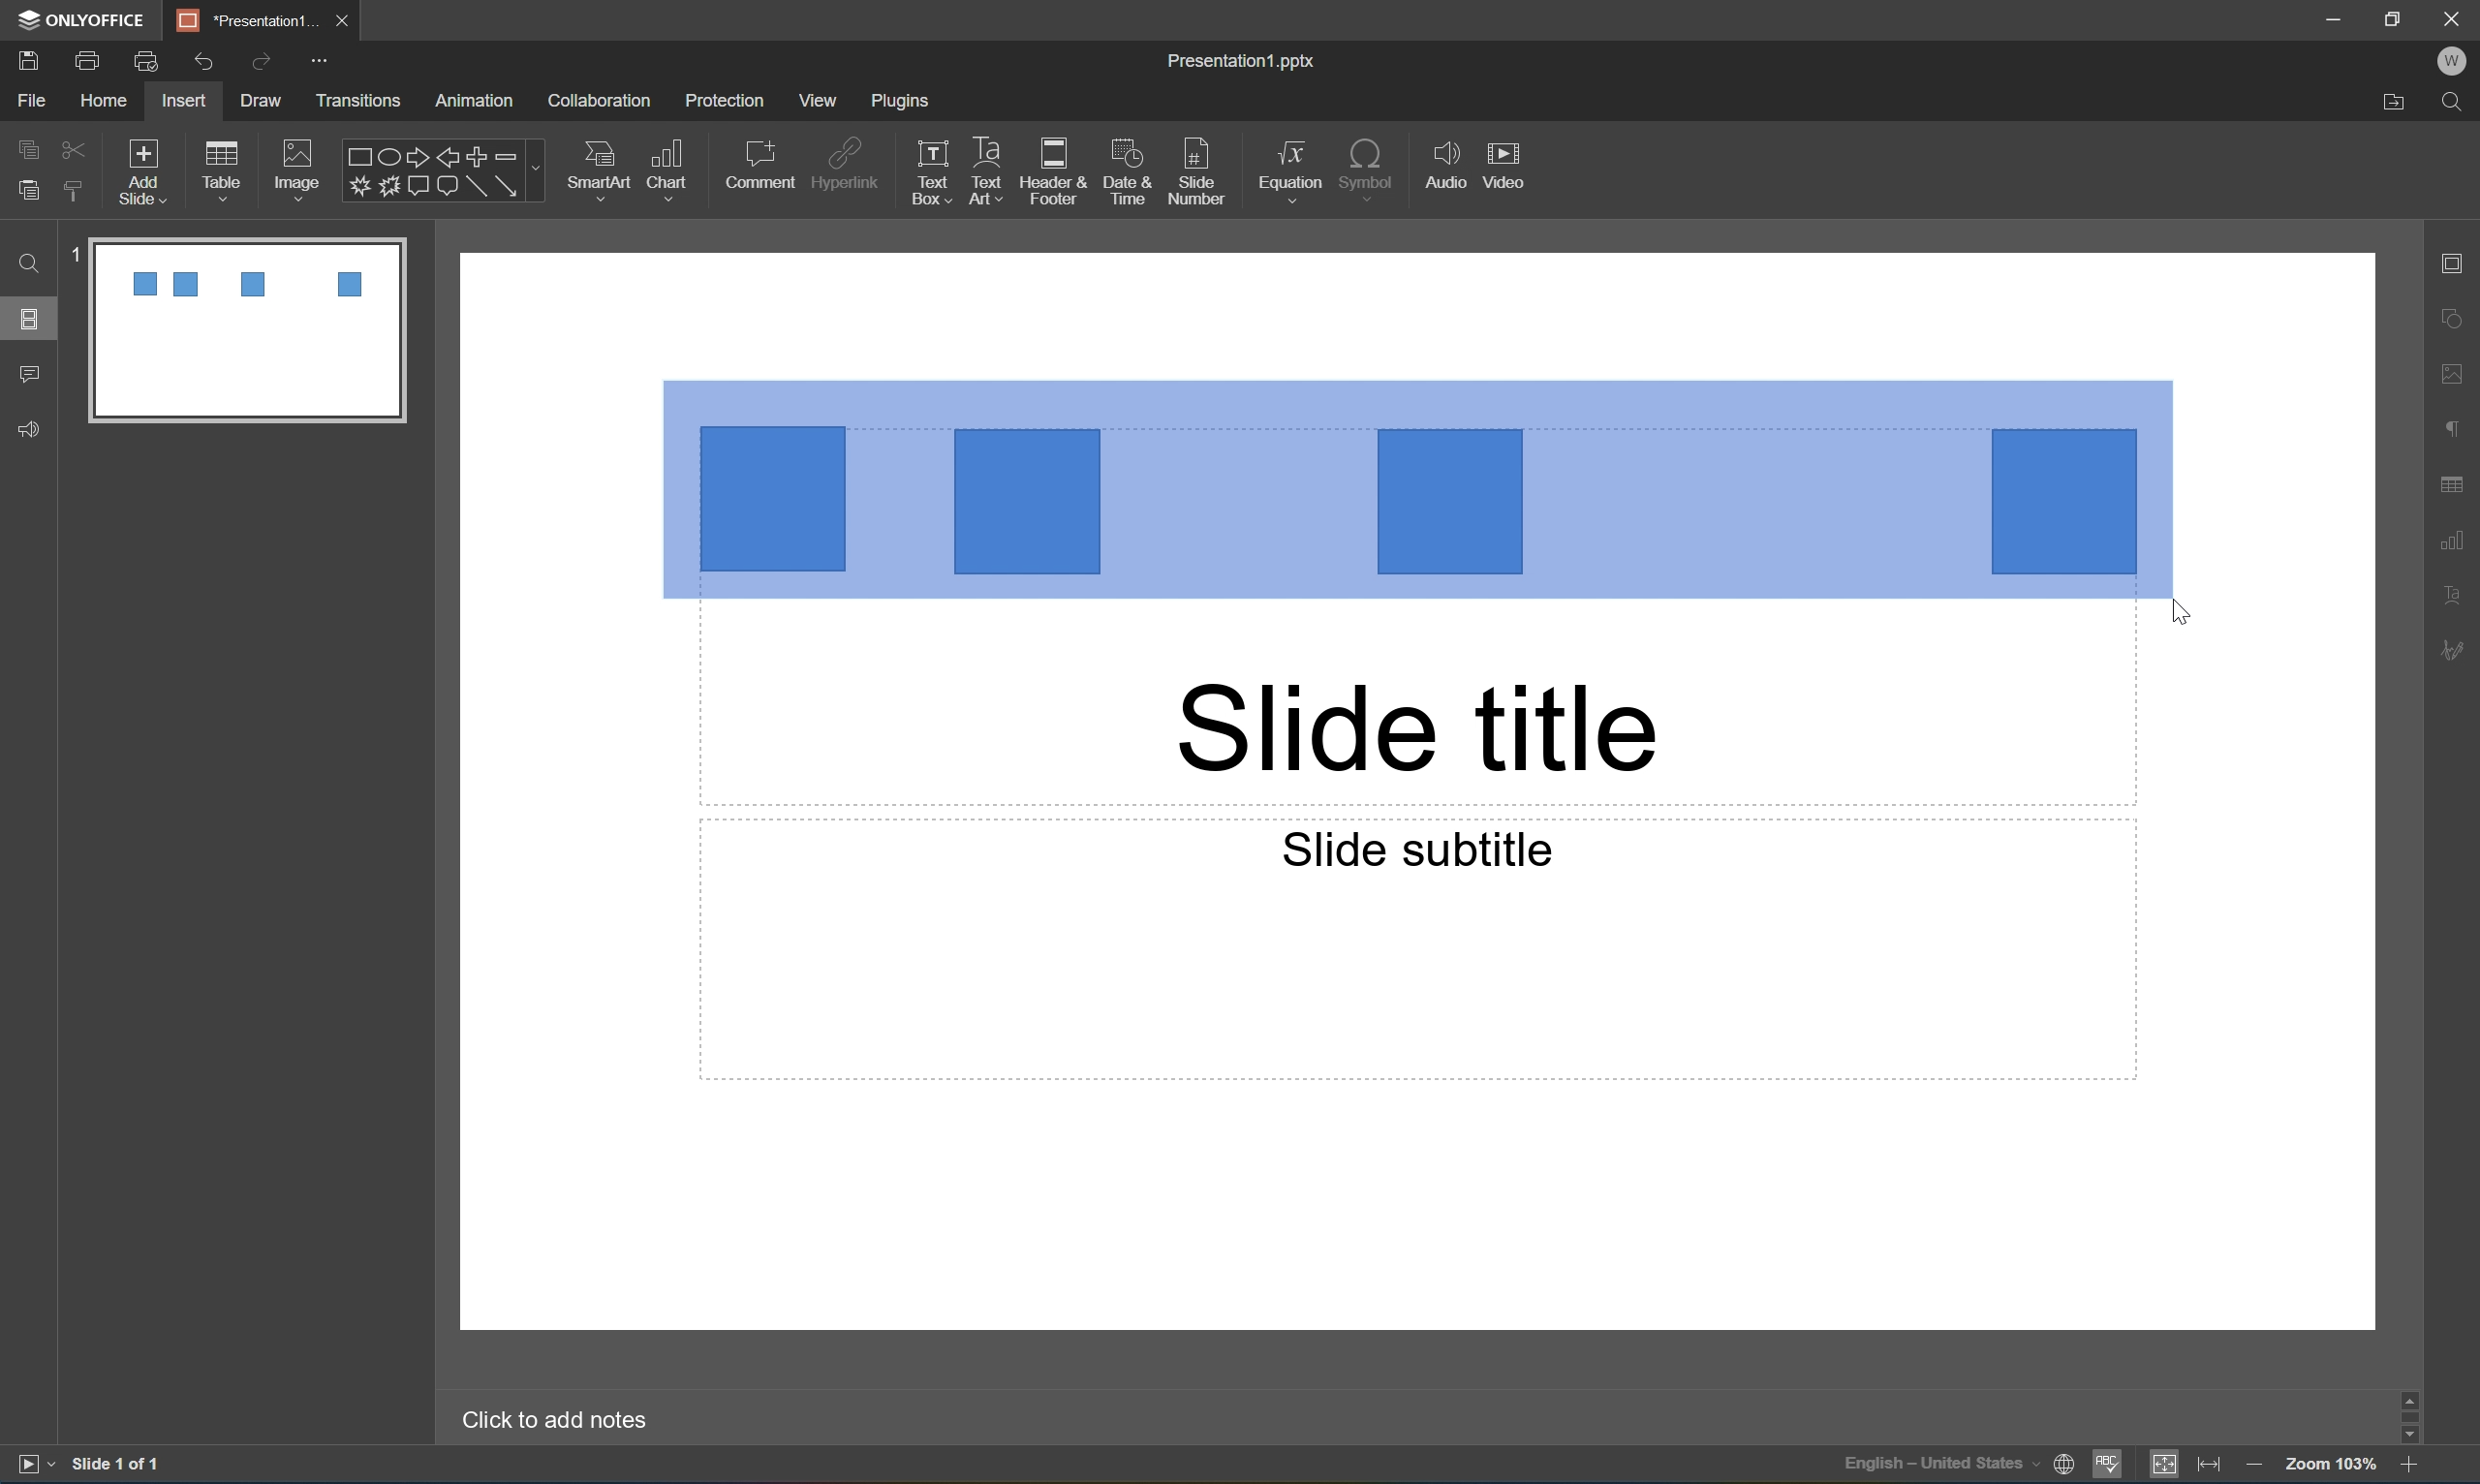  Describe the element at coordinates (2110, 1466) in the screenshot. I see `spell checking` at that location.